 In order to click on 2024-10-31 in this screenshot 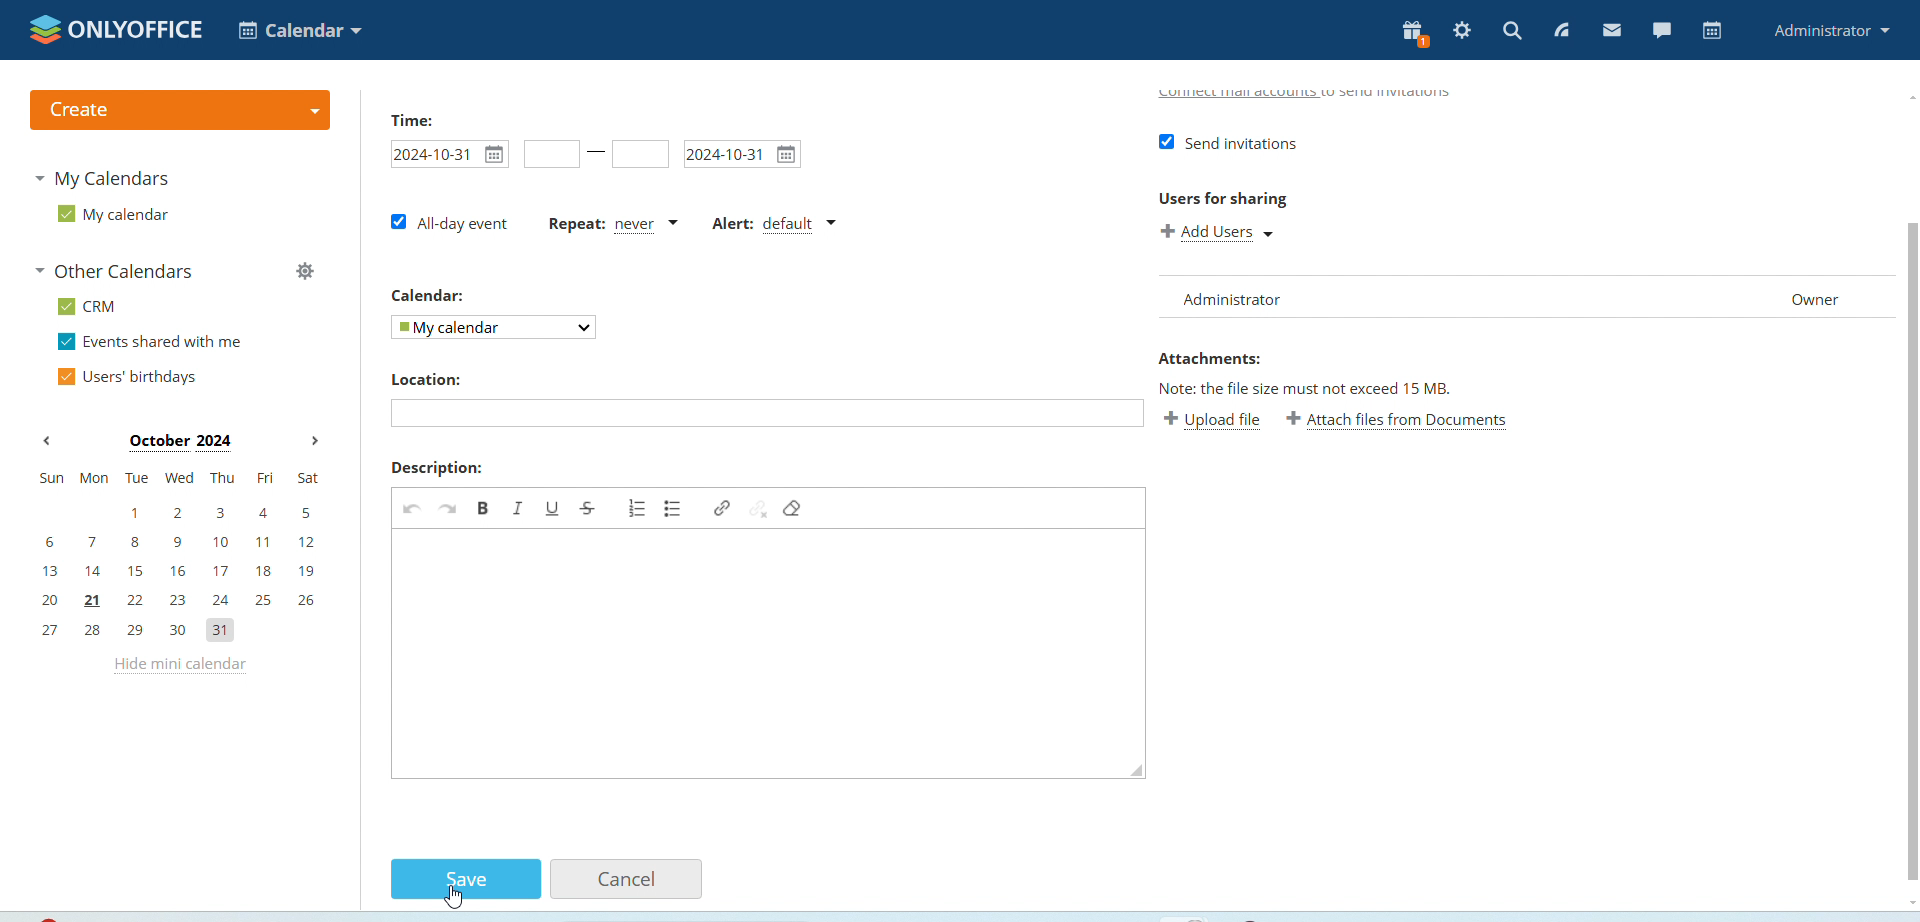, I will do `click(743, 154)`.